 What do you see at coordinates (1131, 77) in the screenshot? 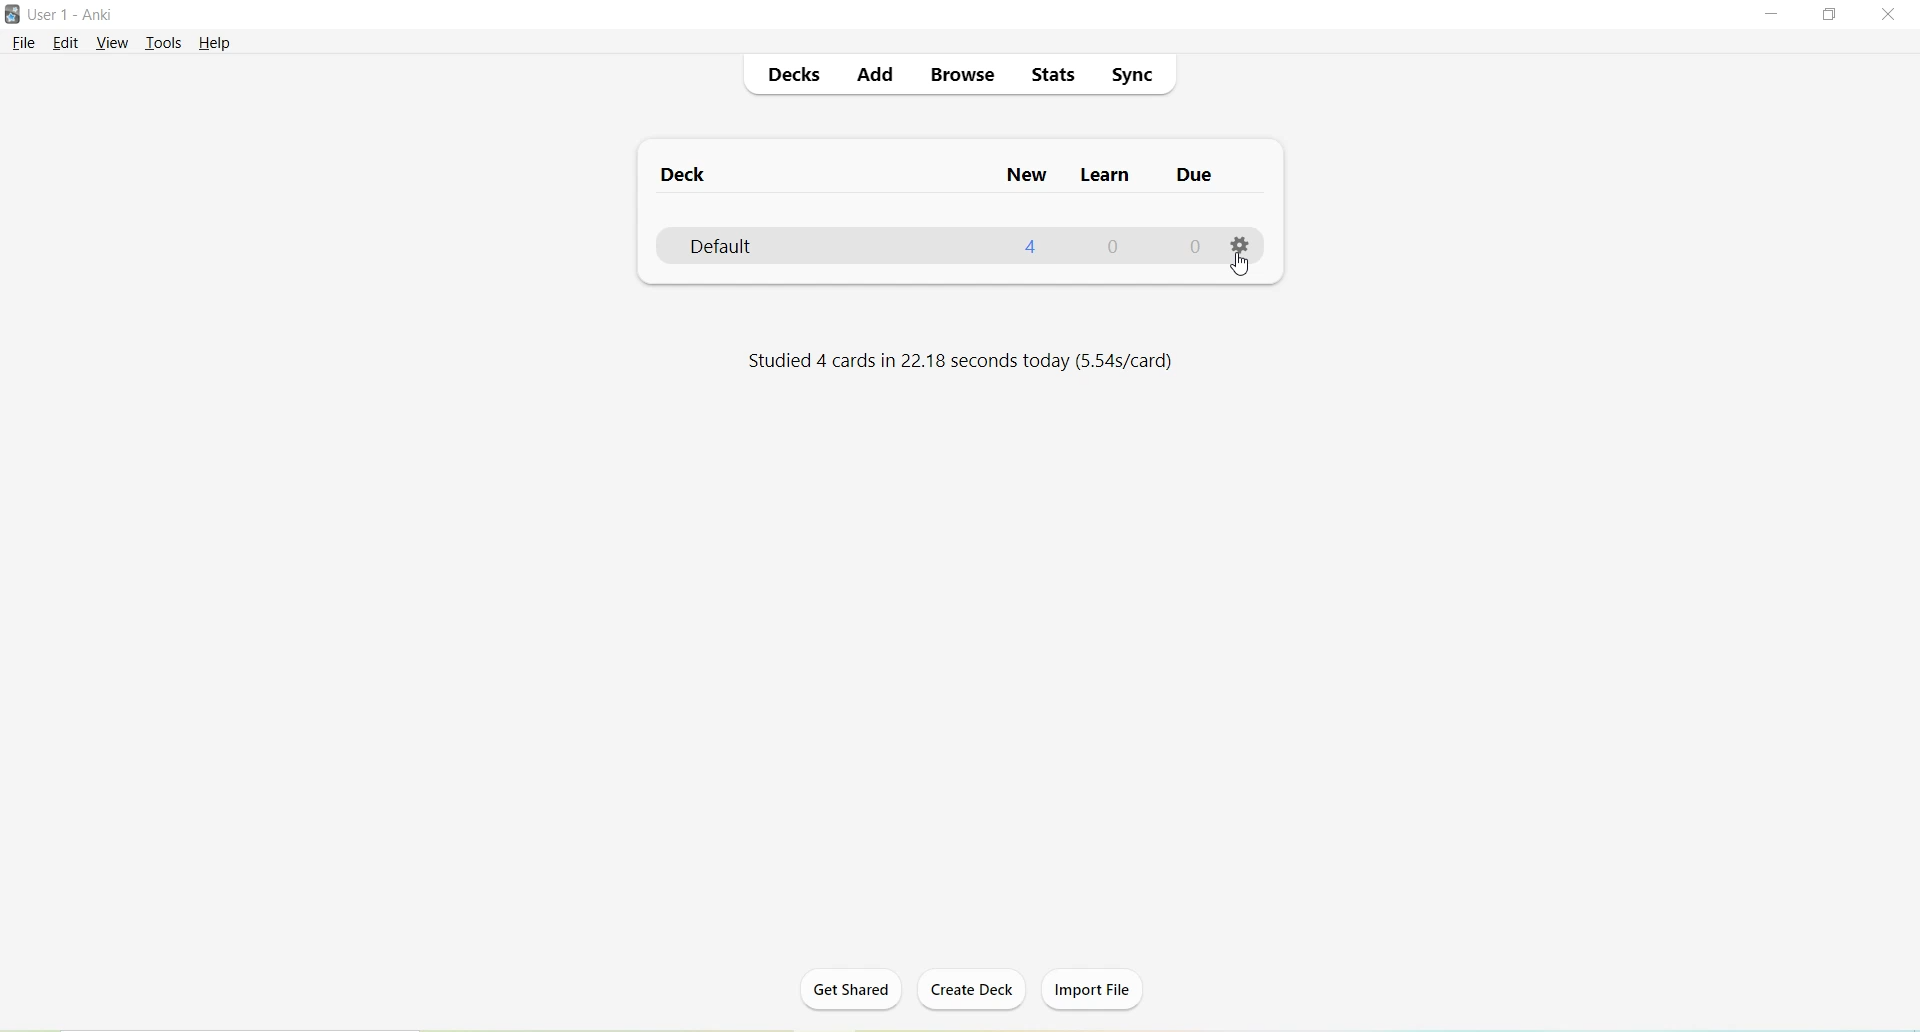
I see `Sync` at bounding box center [1131, 77].